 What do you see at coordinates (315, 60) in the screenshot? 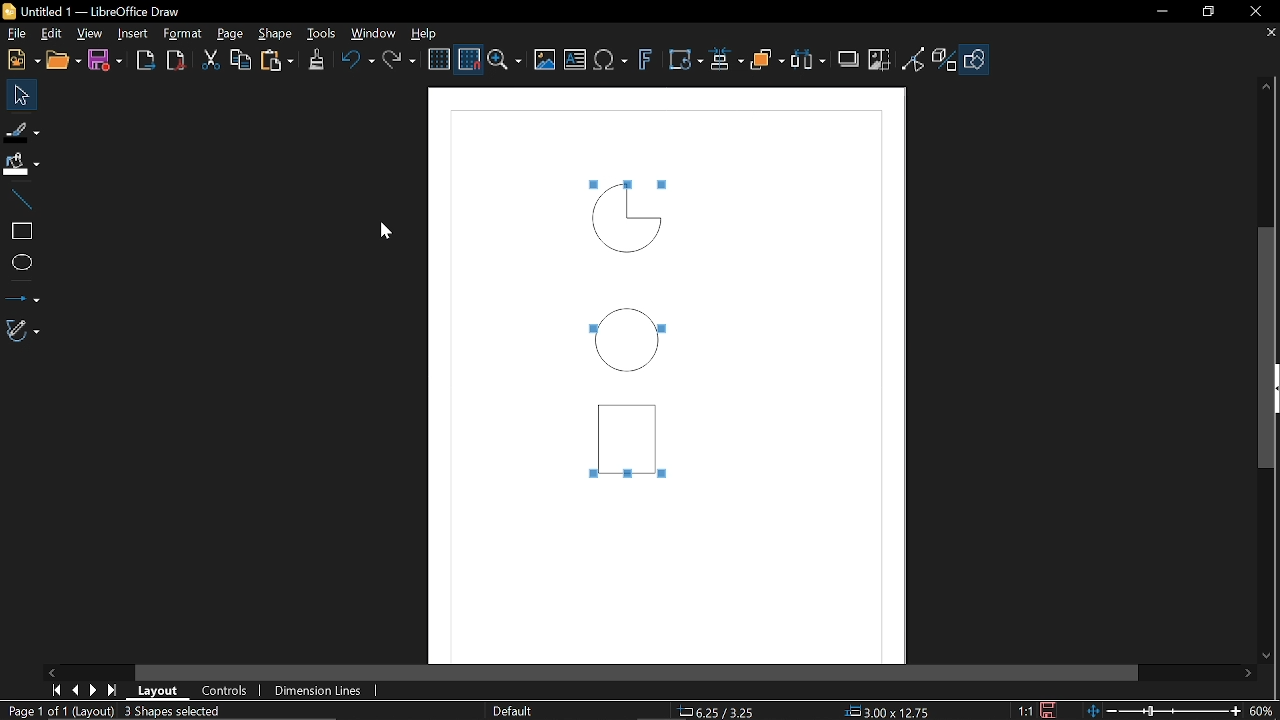
I see `Clone` at bounding box center [315, 60].